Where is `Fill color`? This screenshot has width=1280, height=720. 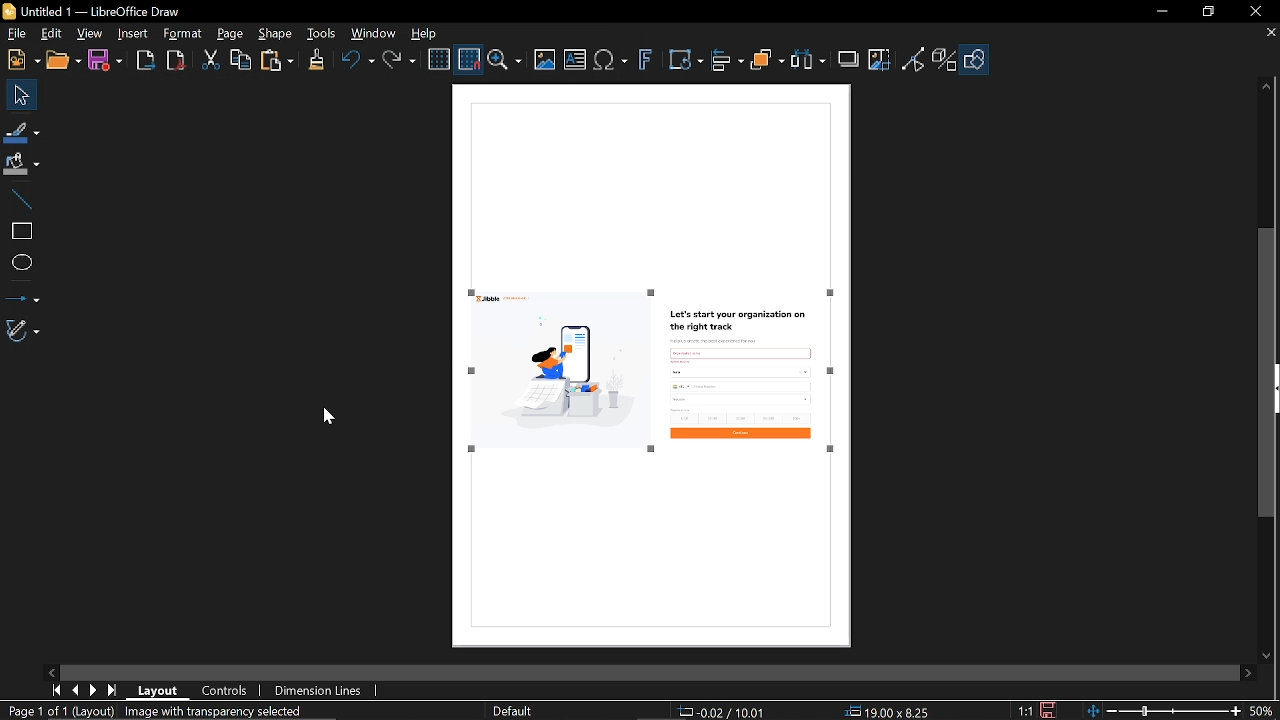
Fill color is located at coordinates (22, 164).